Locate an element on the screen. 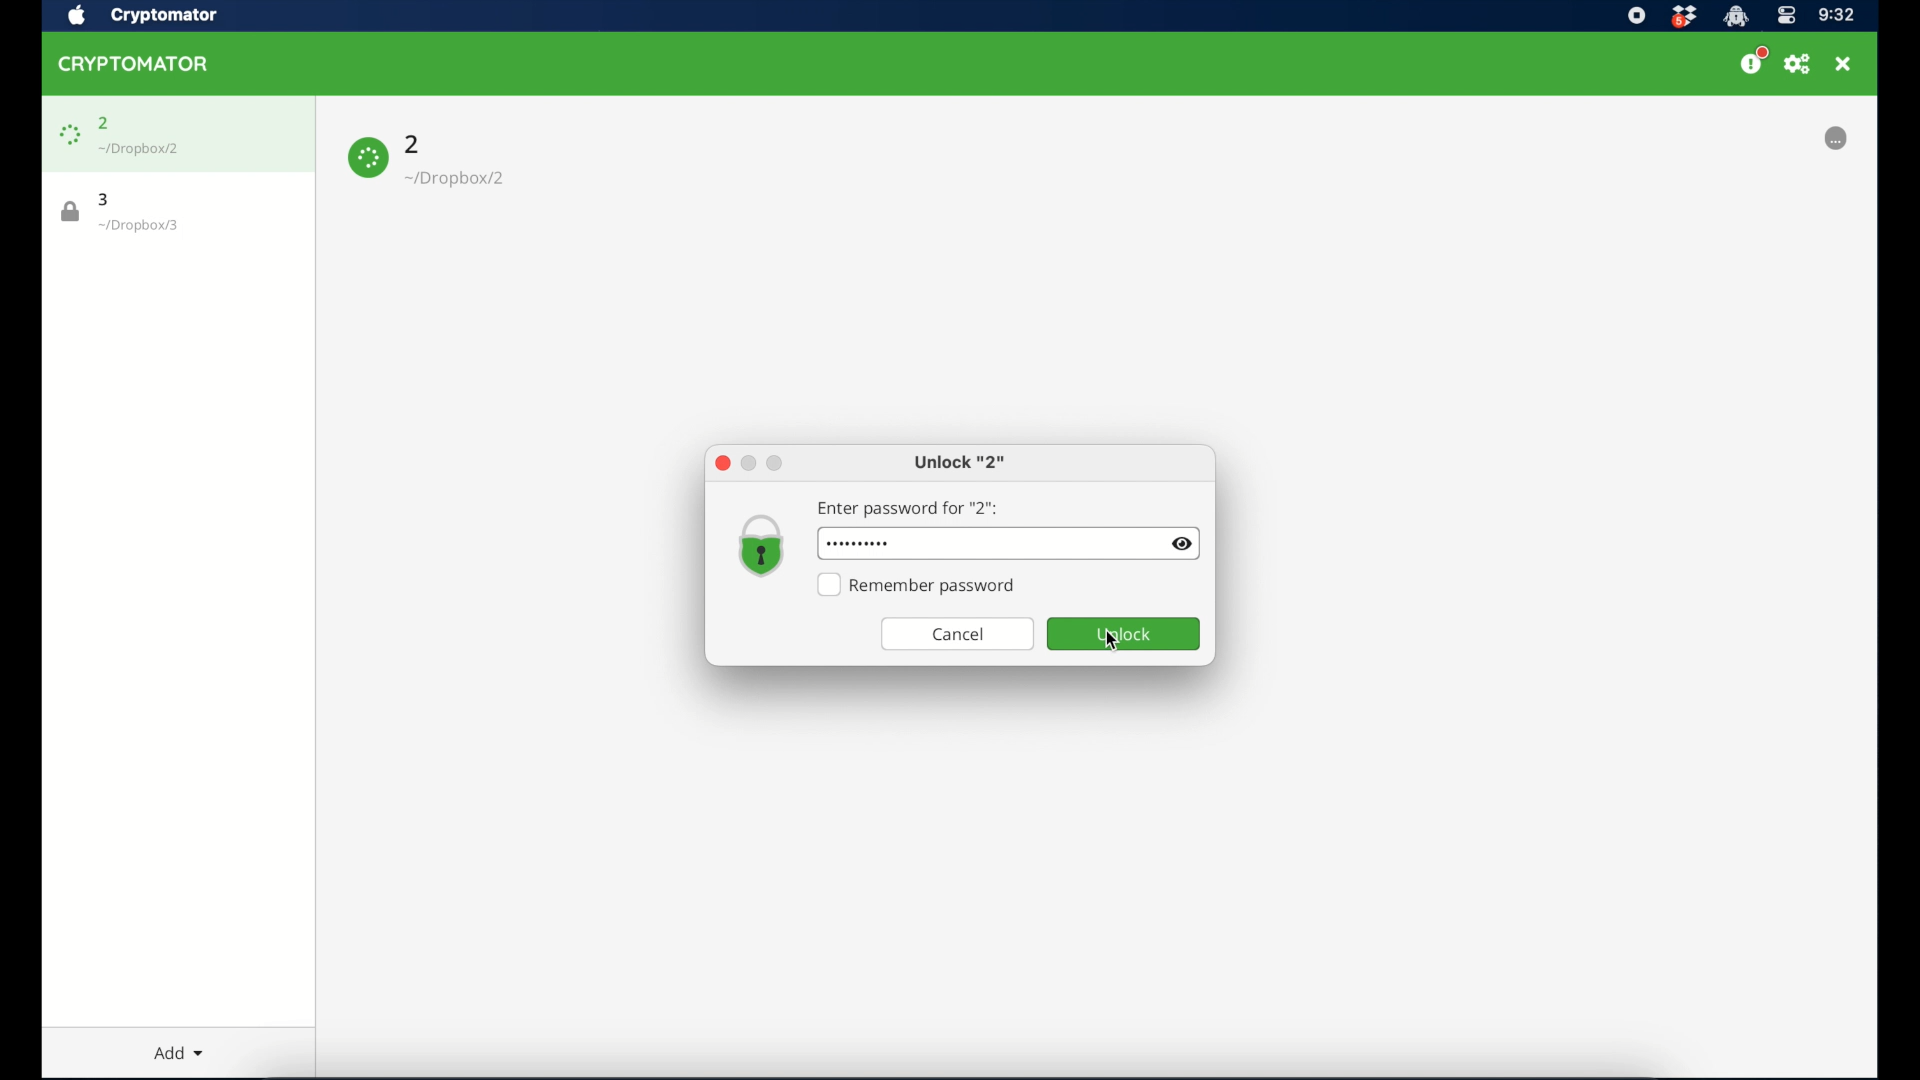 The height and width of the screenshot is (1080, 1920). cursor is located at coordinates (1110, 640).